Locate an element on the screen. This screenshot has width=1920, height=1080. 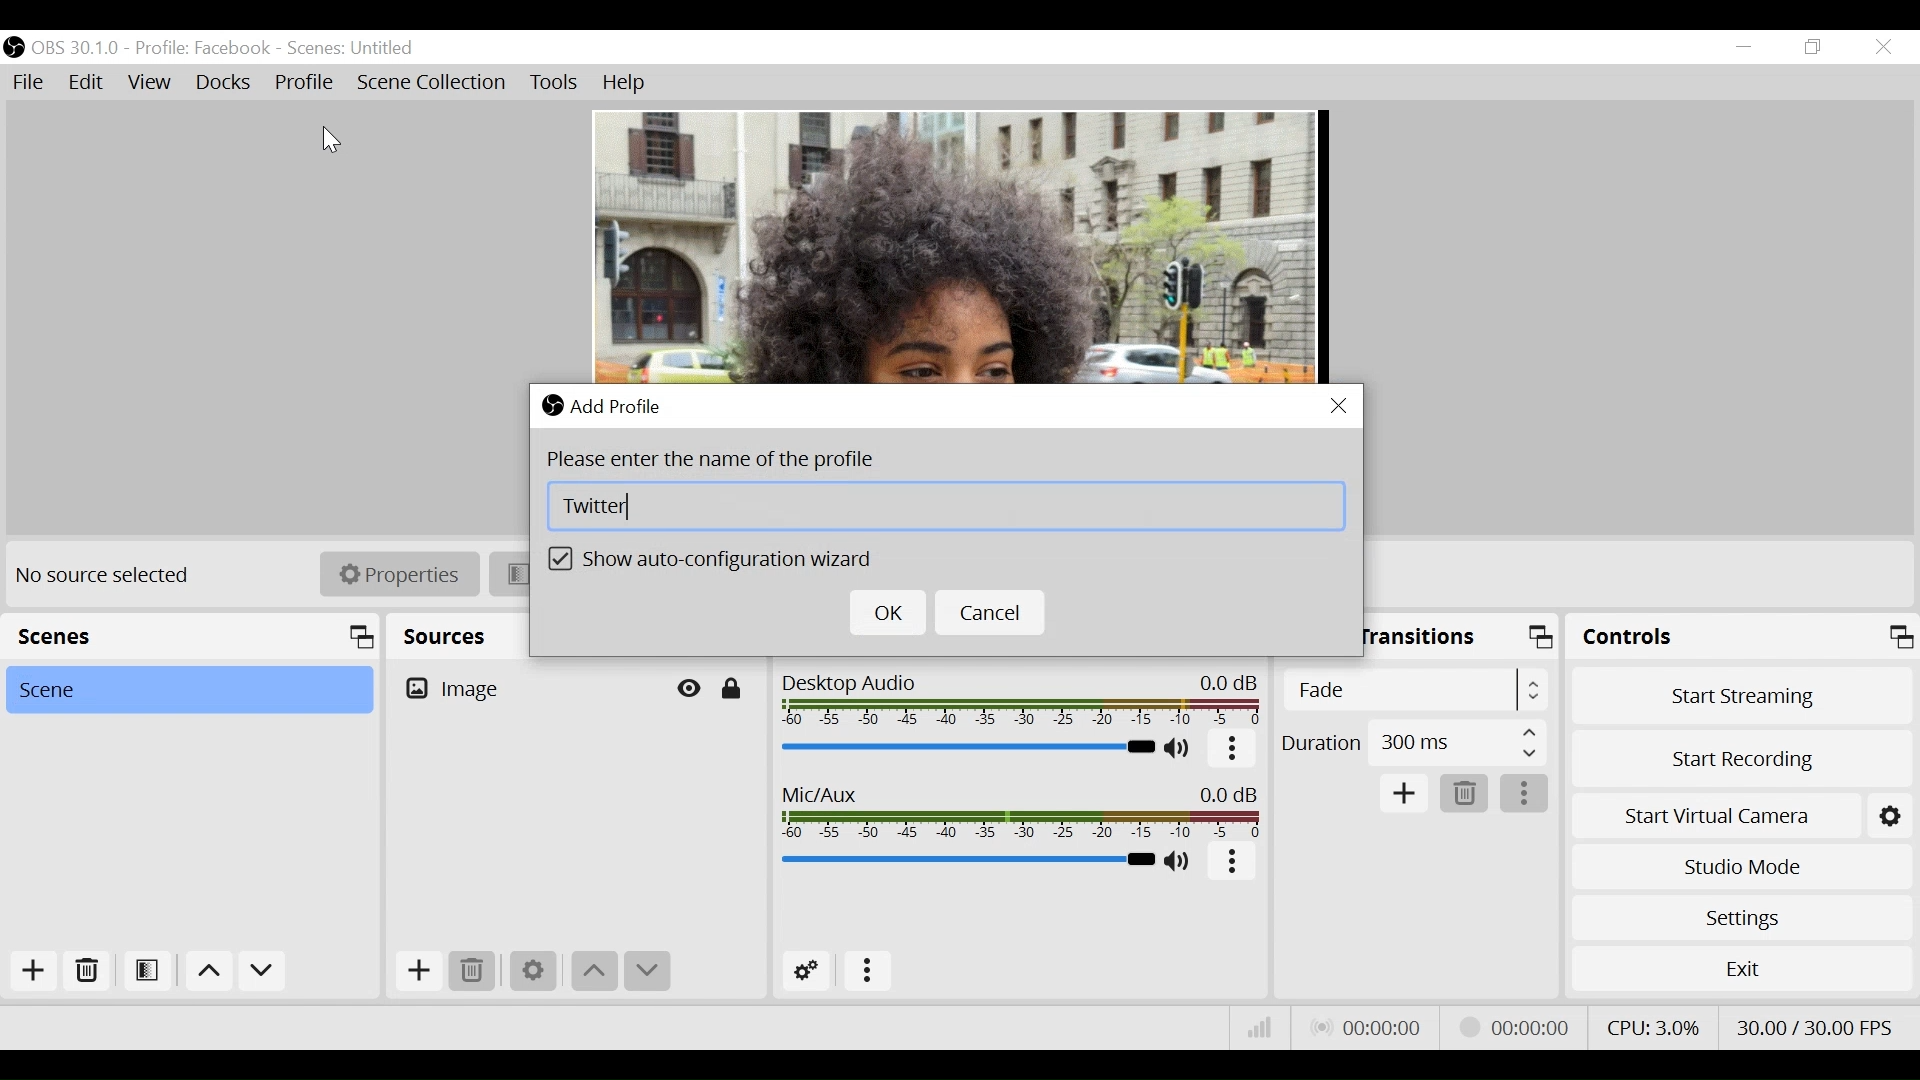
Sources is located at coordinates (445, 632).